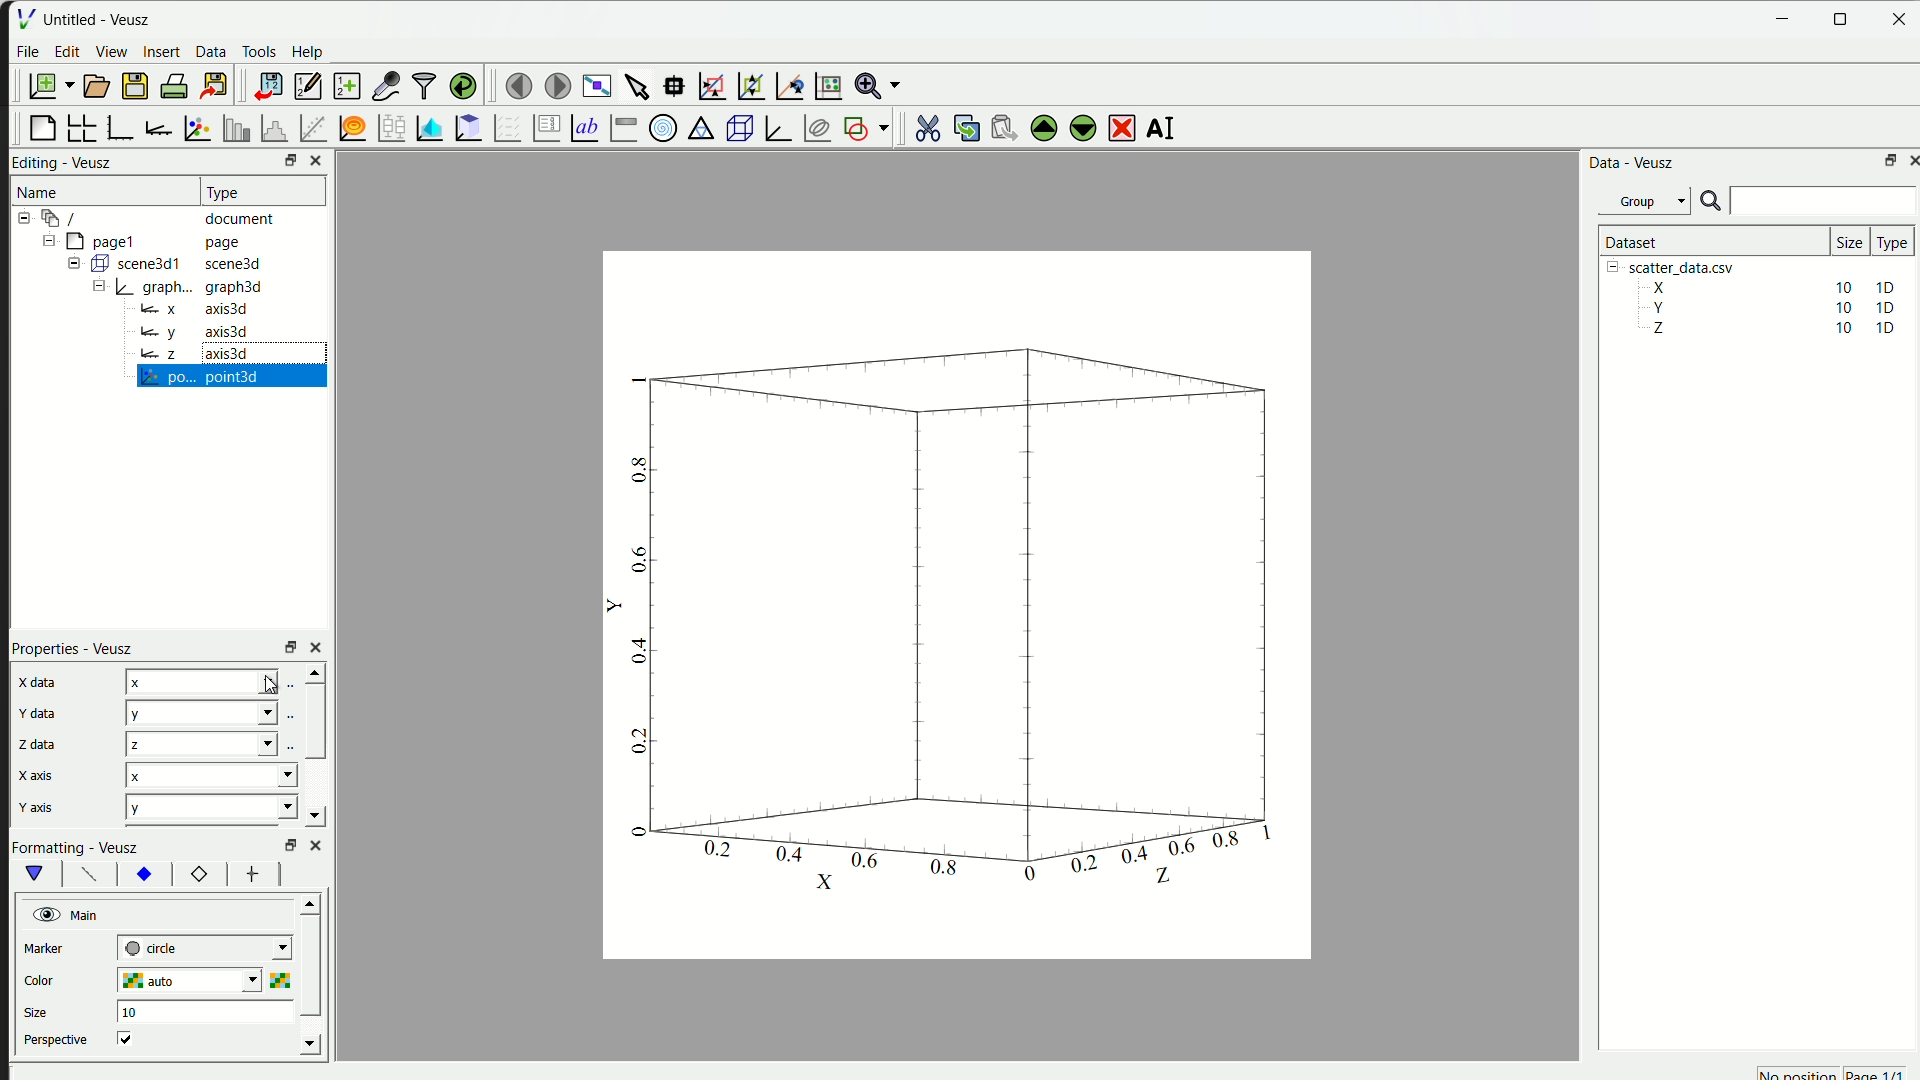 Image resolution: width=1920 pixels, height=1080 pixels. I want to click on Veusz, so click(94, 161).